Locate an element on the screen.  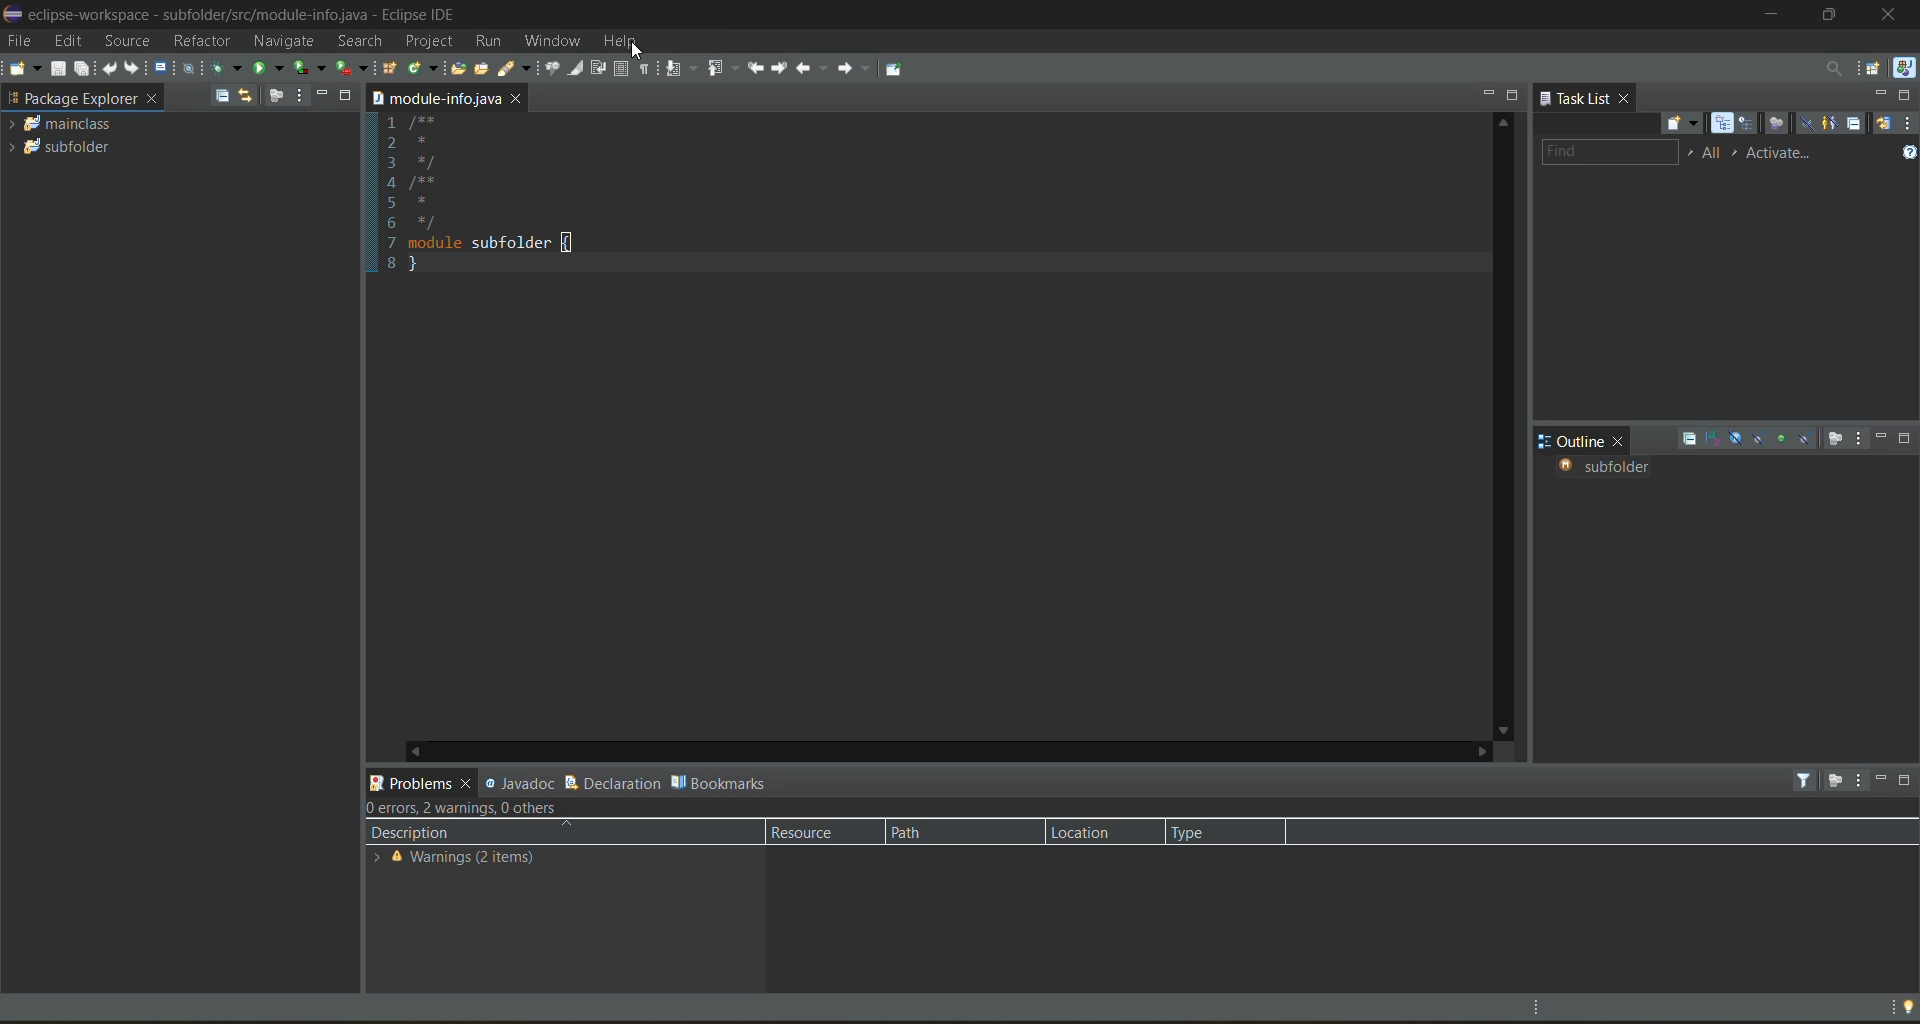
close is located at coordinates (155, 100).